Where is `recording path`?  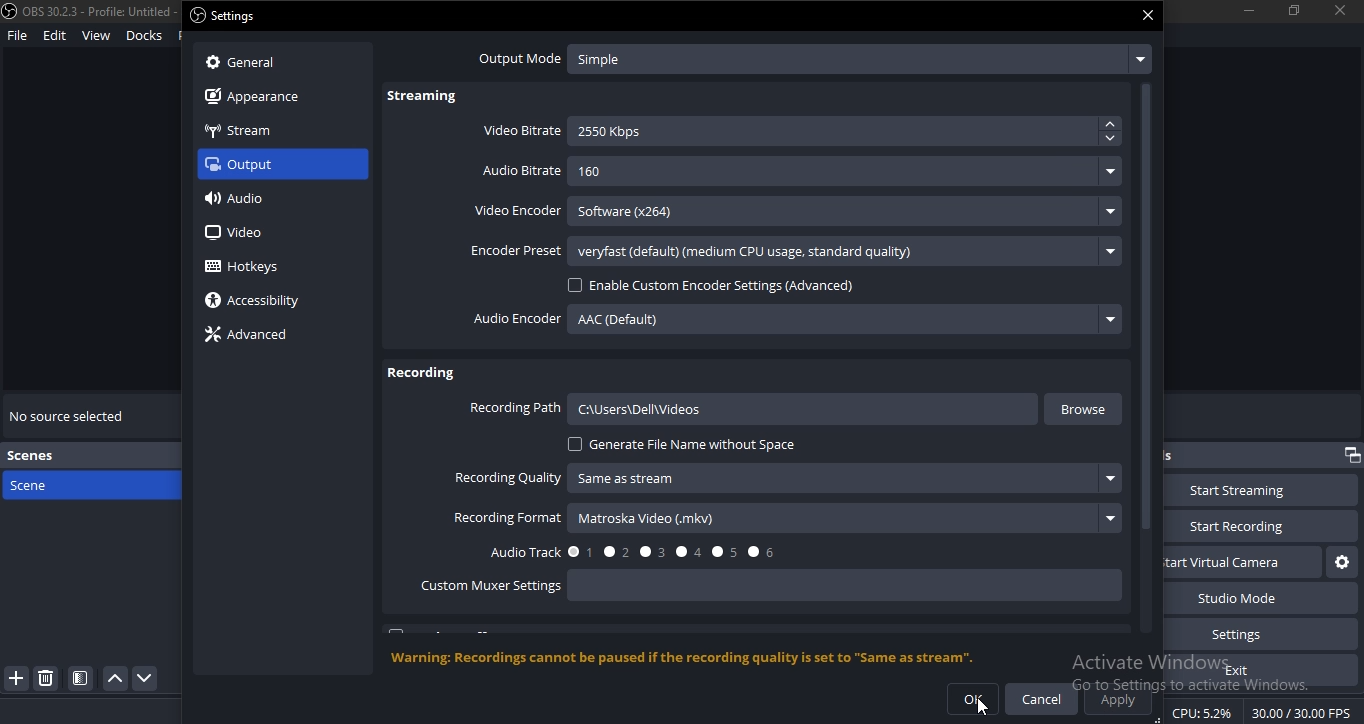 recording path is located at coordinates (515, 408).